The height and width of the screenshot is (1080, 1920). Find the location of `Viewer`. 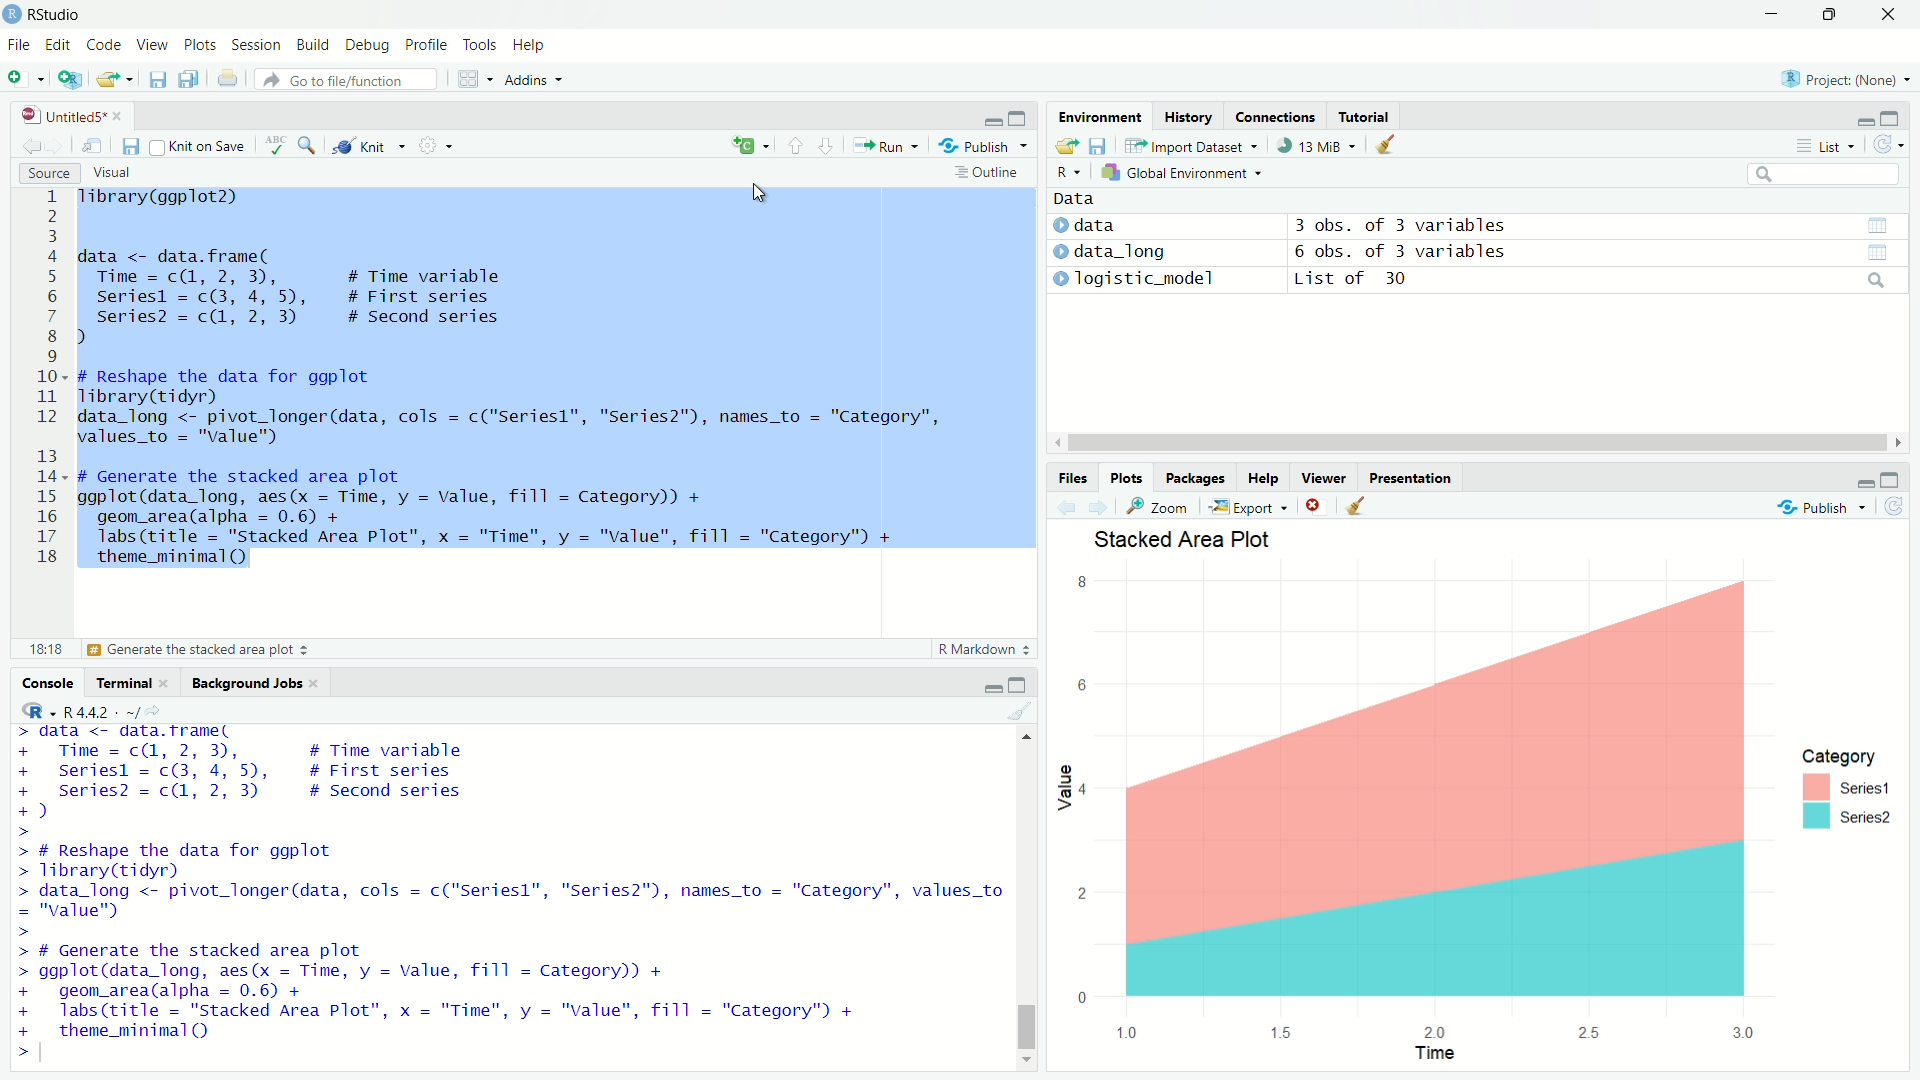

Viewer is located at coordinates (1323, 477).